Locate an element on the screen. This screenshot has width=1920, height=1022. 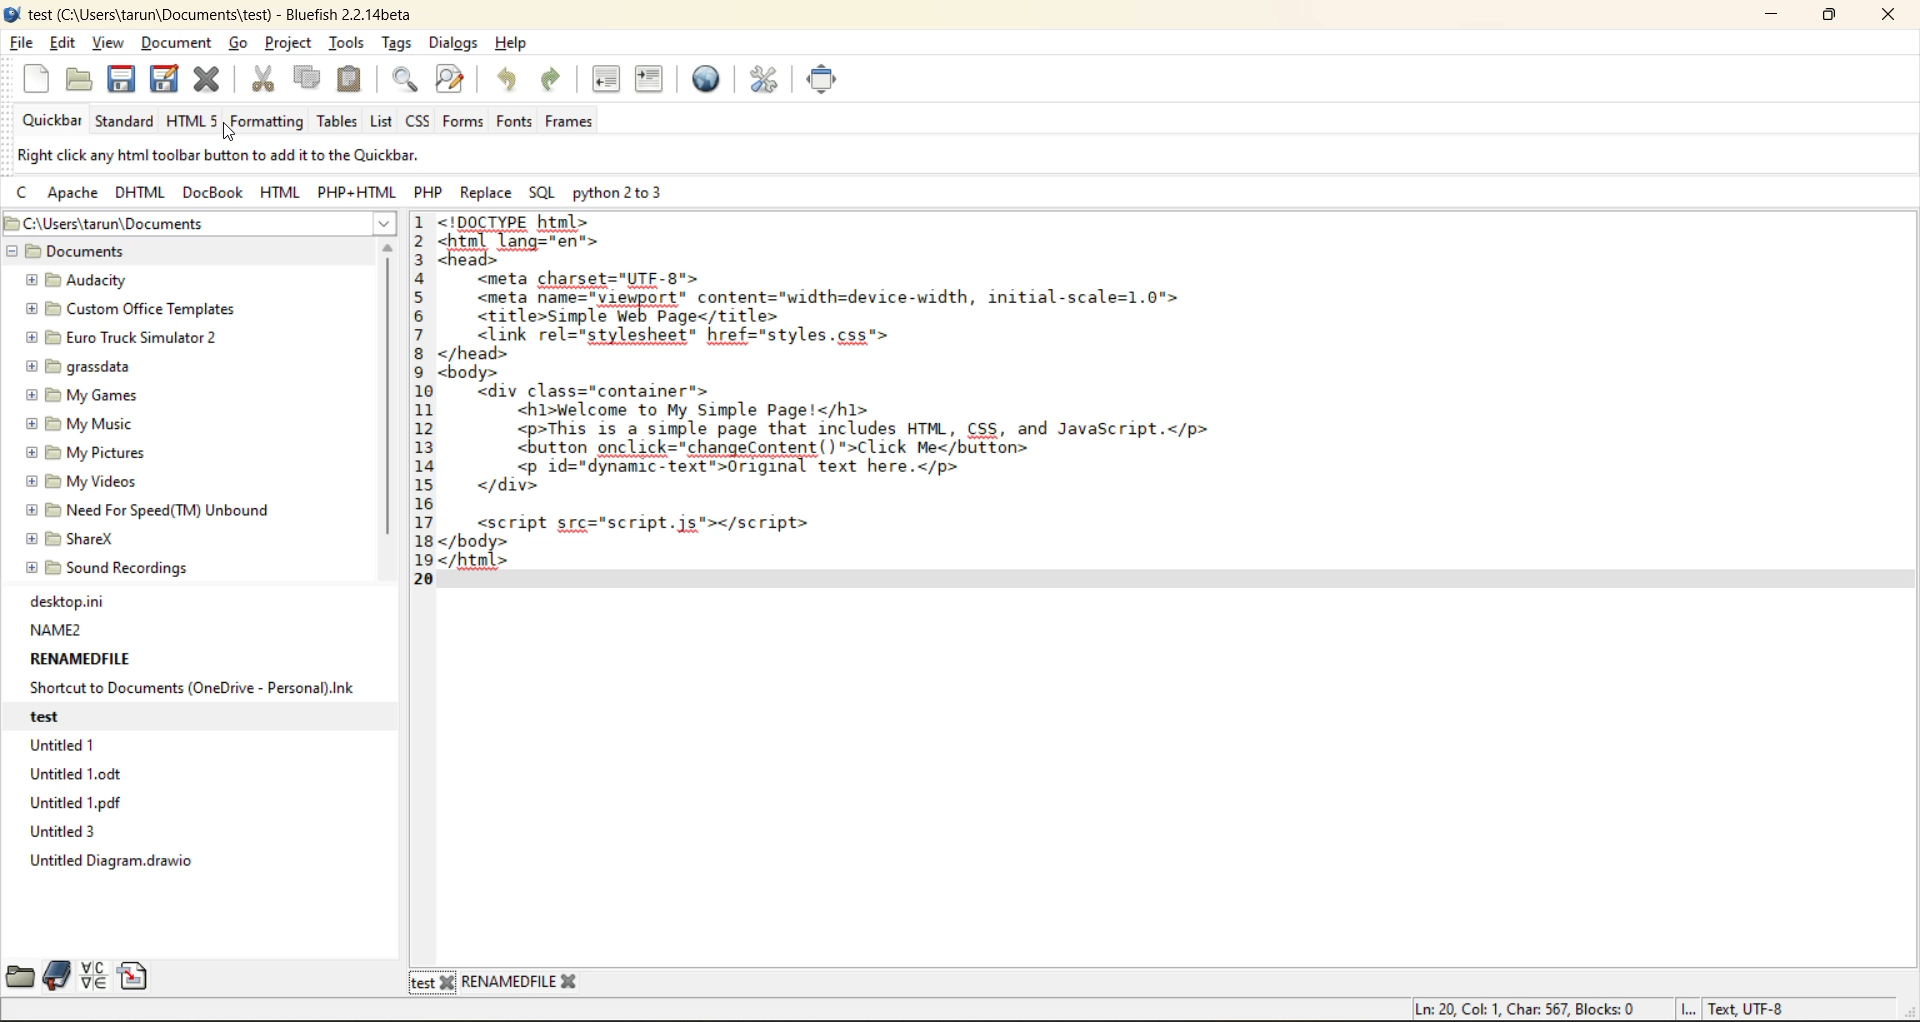
@ Bo Audacity is located at coordinates (74, 282).